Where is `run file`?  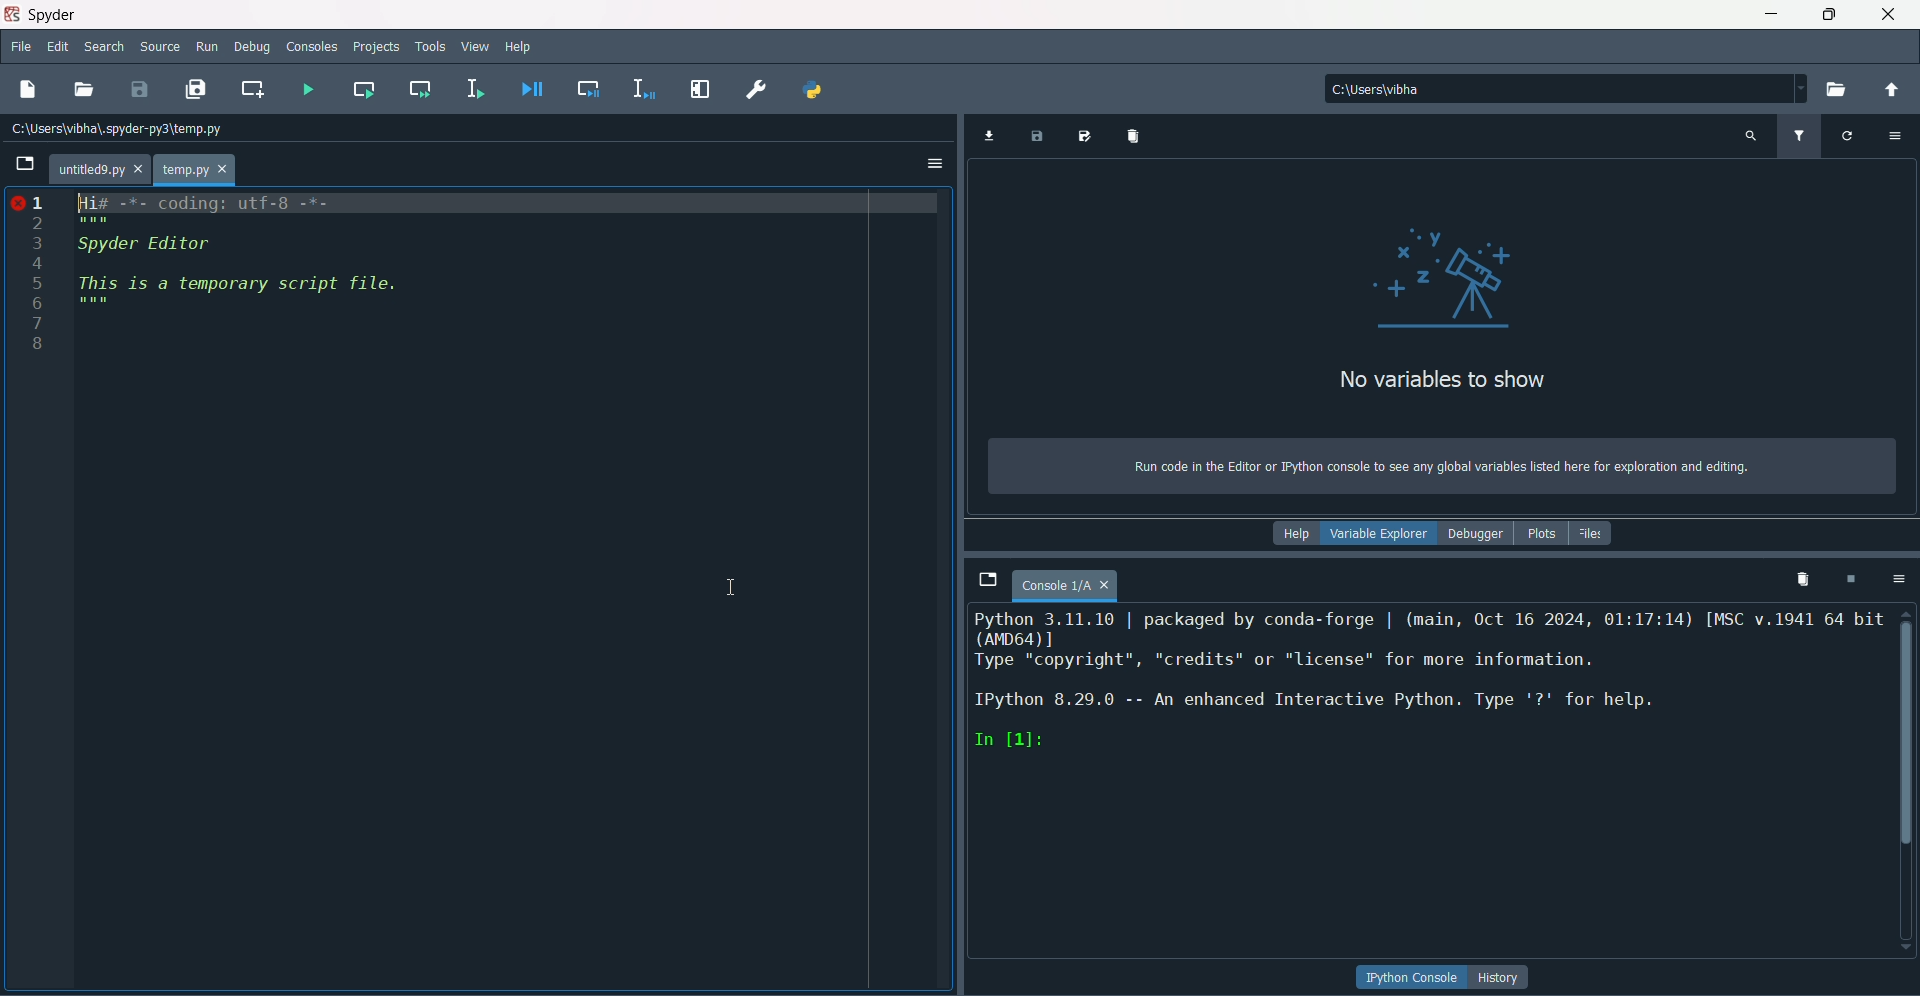 run file is located at coordinates (309, 88).